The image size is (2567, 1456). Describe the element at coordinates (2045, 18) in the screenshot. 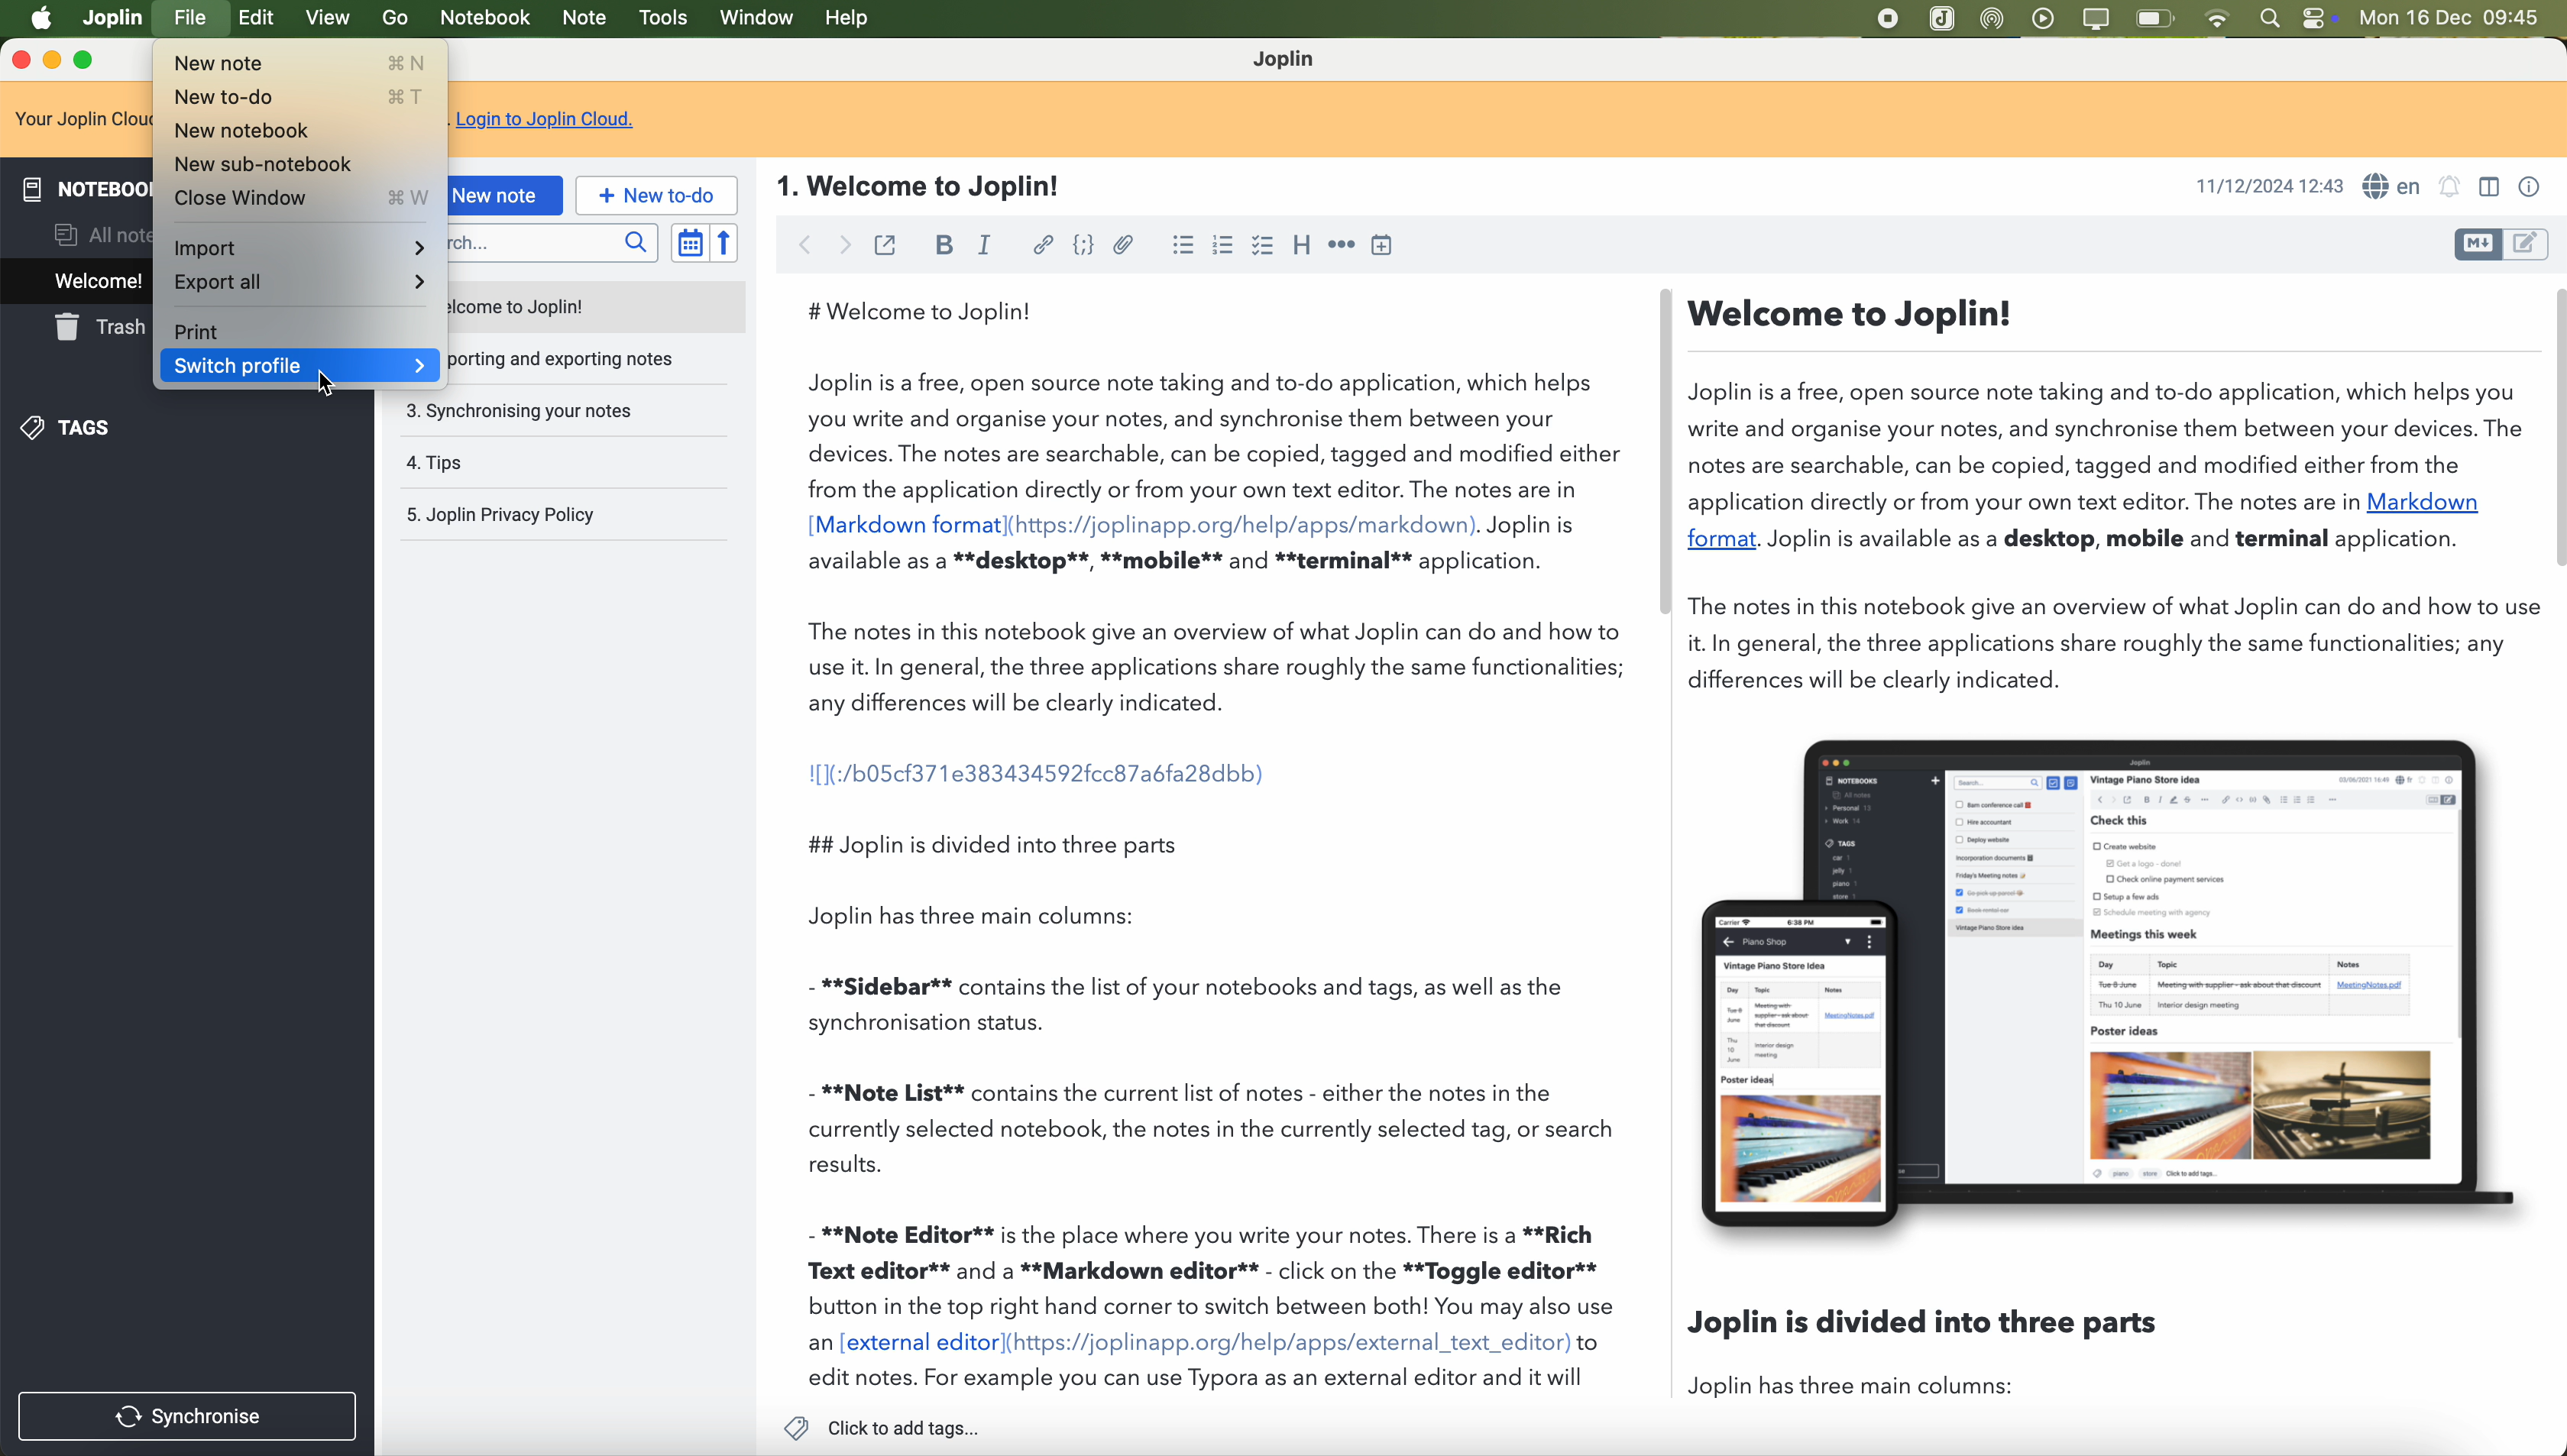

I see `play` at that location.